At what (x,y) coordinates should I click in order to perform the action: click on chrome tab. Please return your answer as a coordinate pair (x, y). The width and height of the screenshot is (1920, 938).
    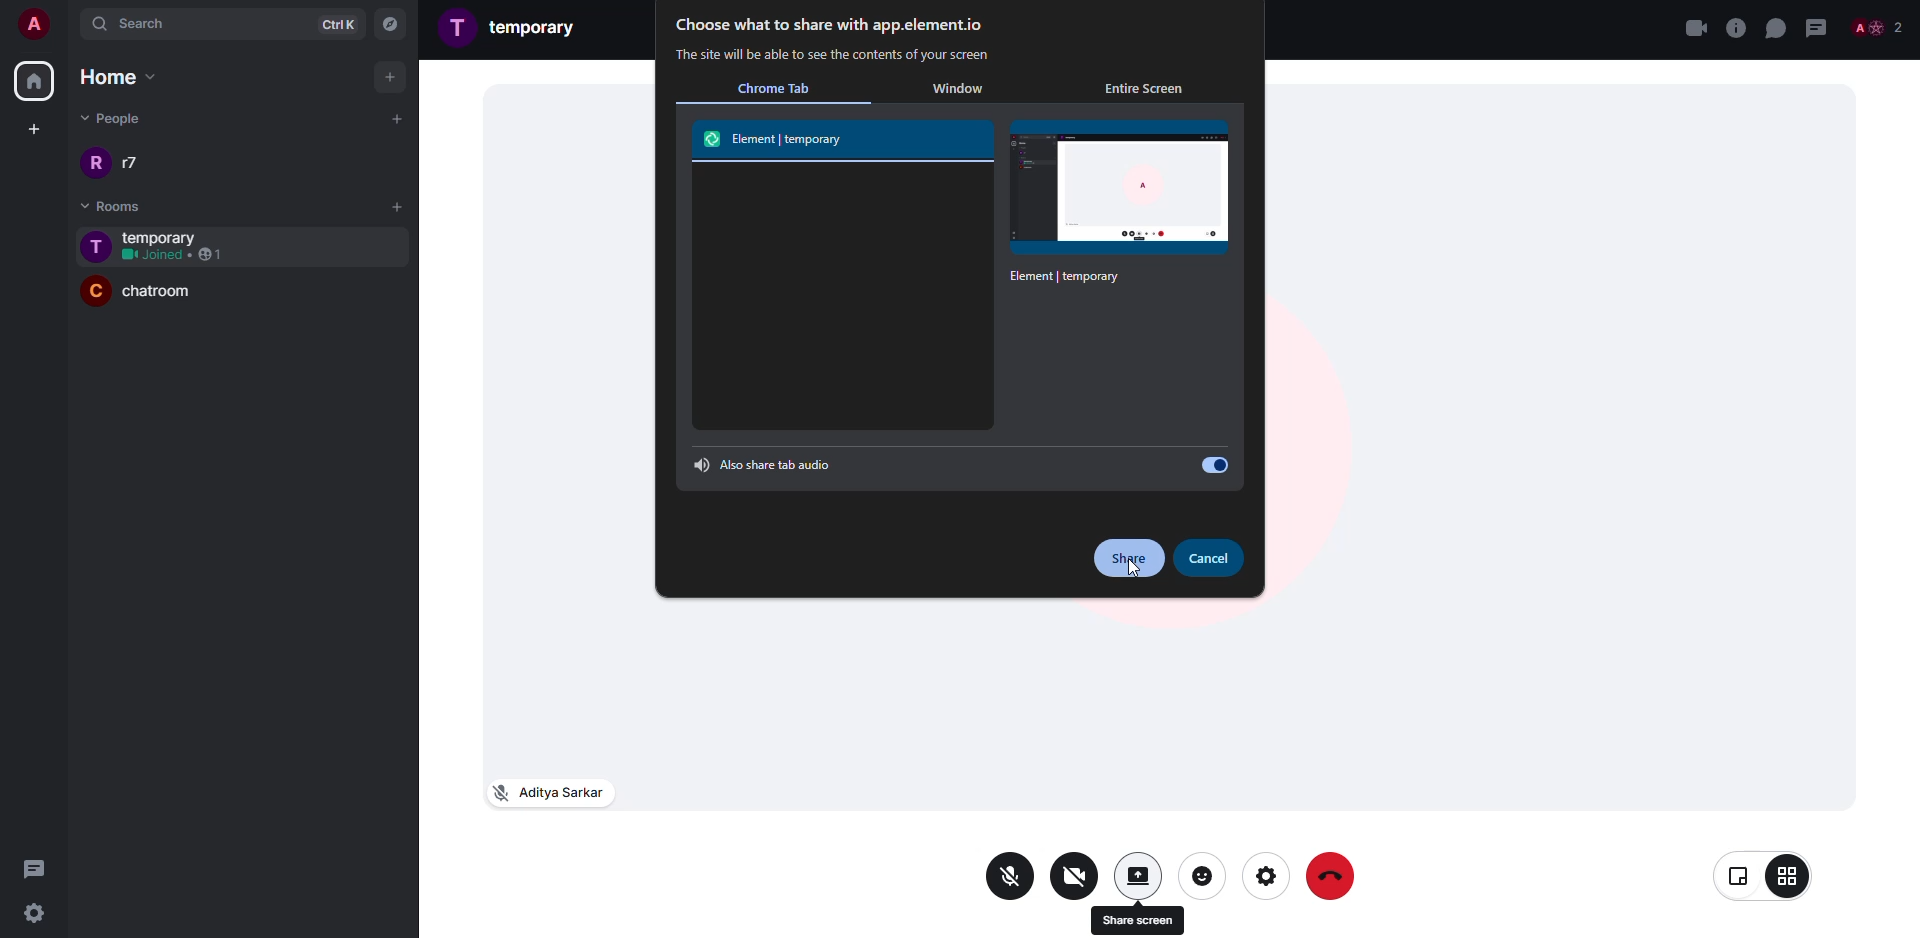
    Looking at the image, I should click on (773, 88).